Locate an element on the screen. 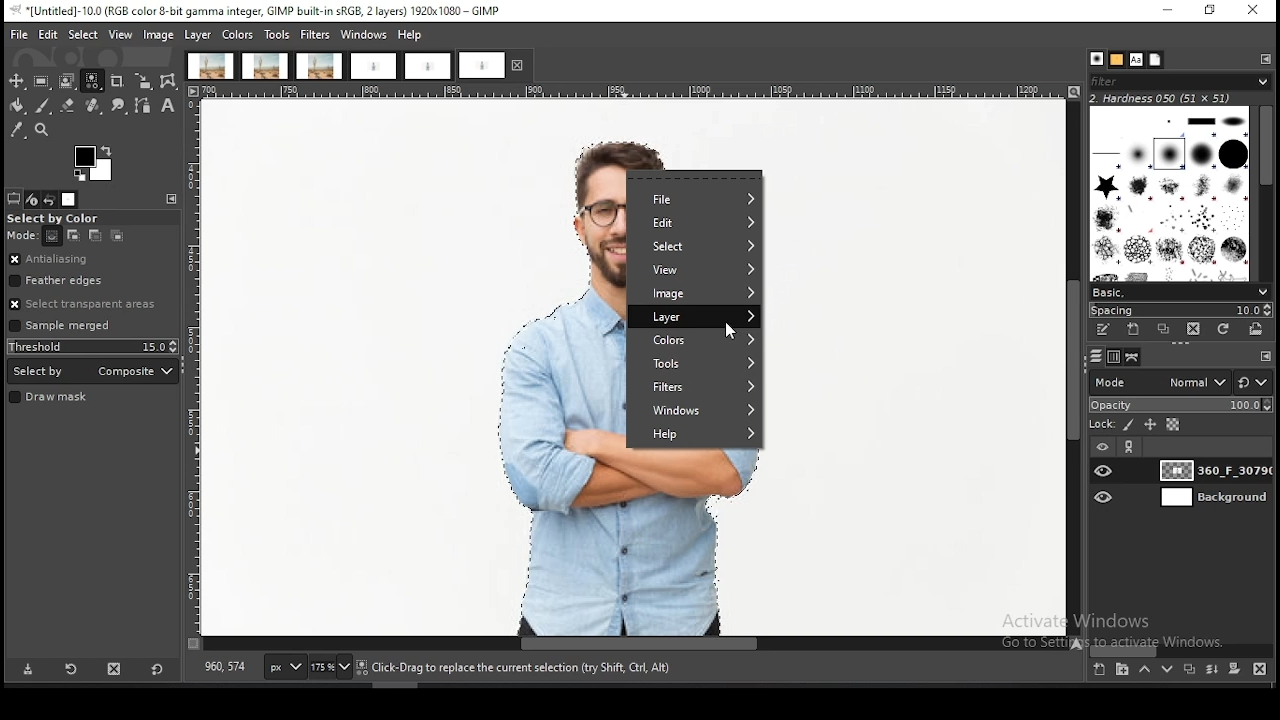  layer is located at coordinates (1212, 470).